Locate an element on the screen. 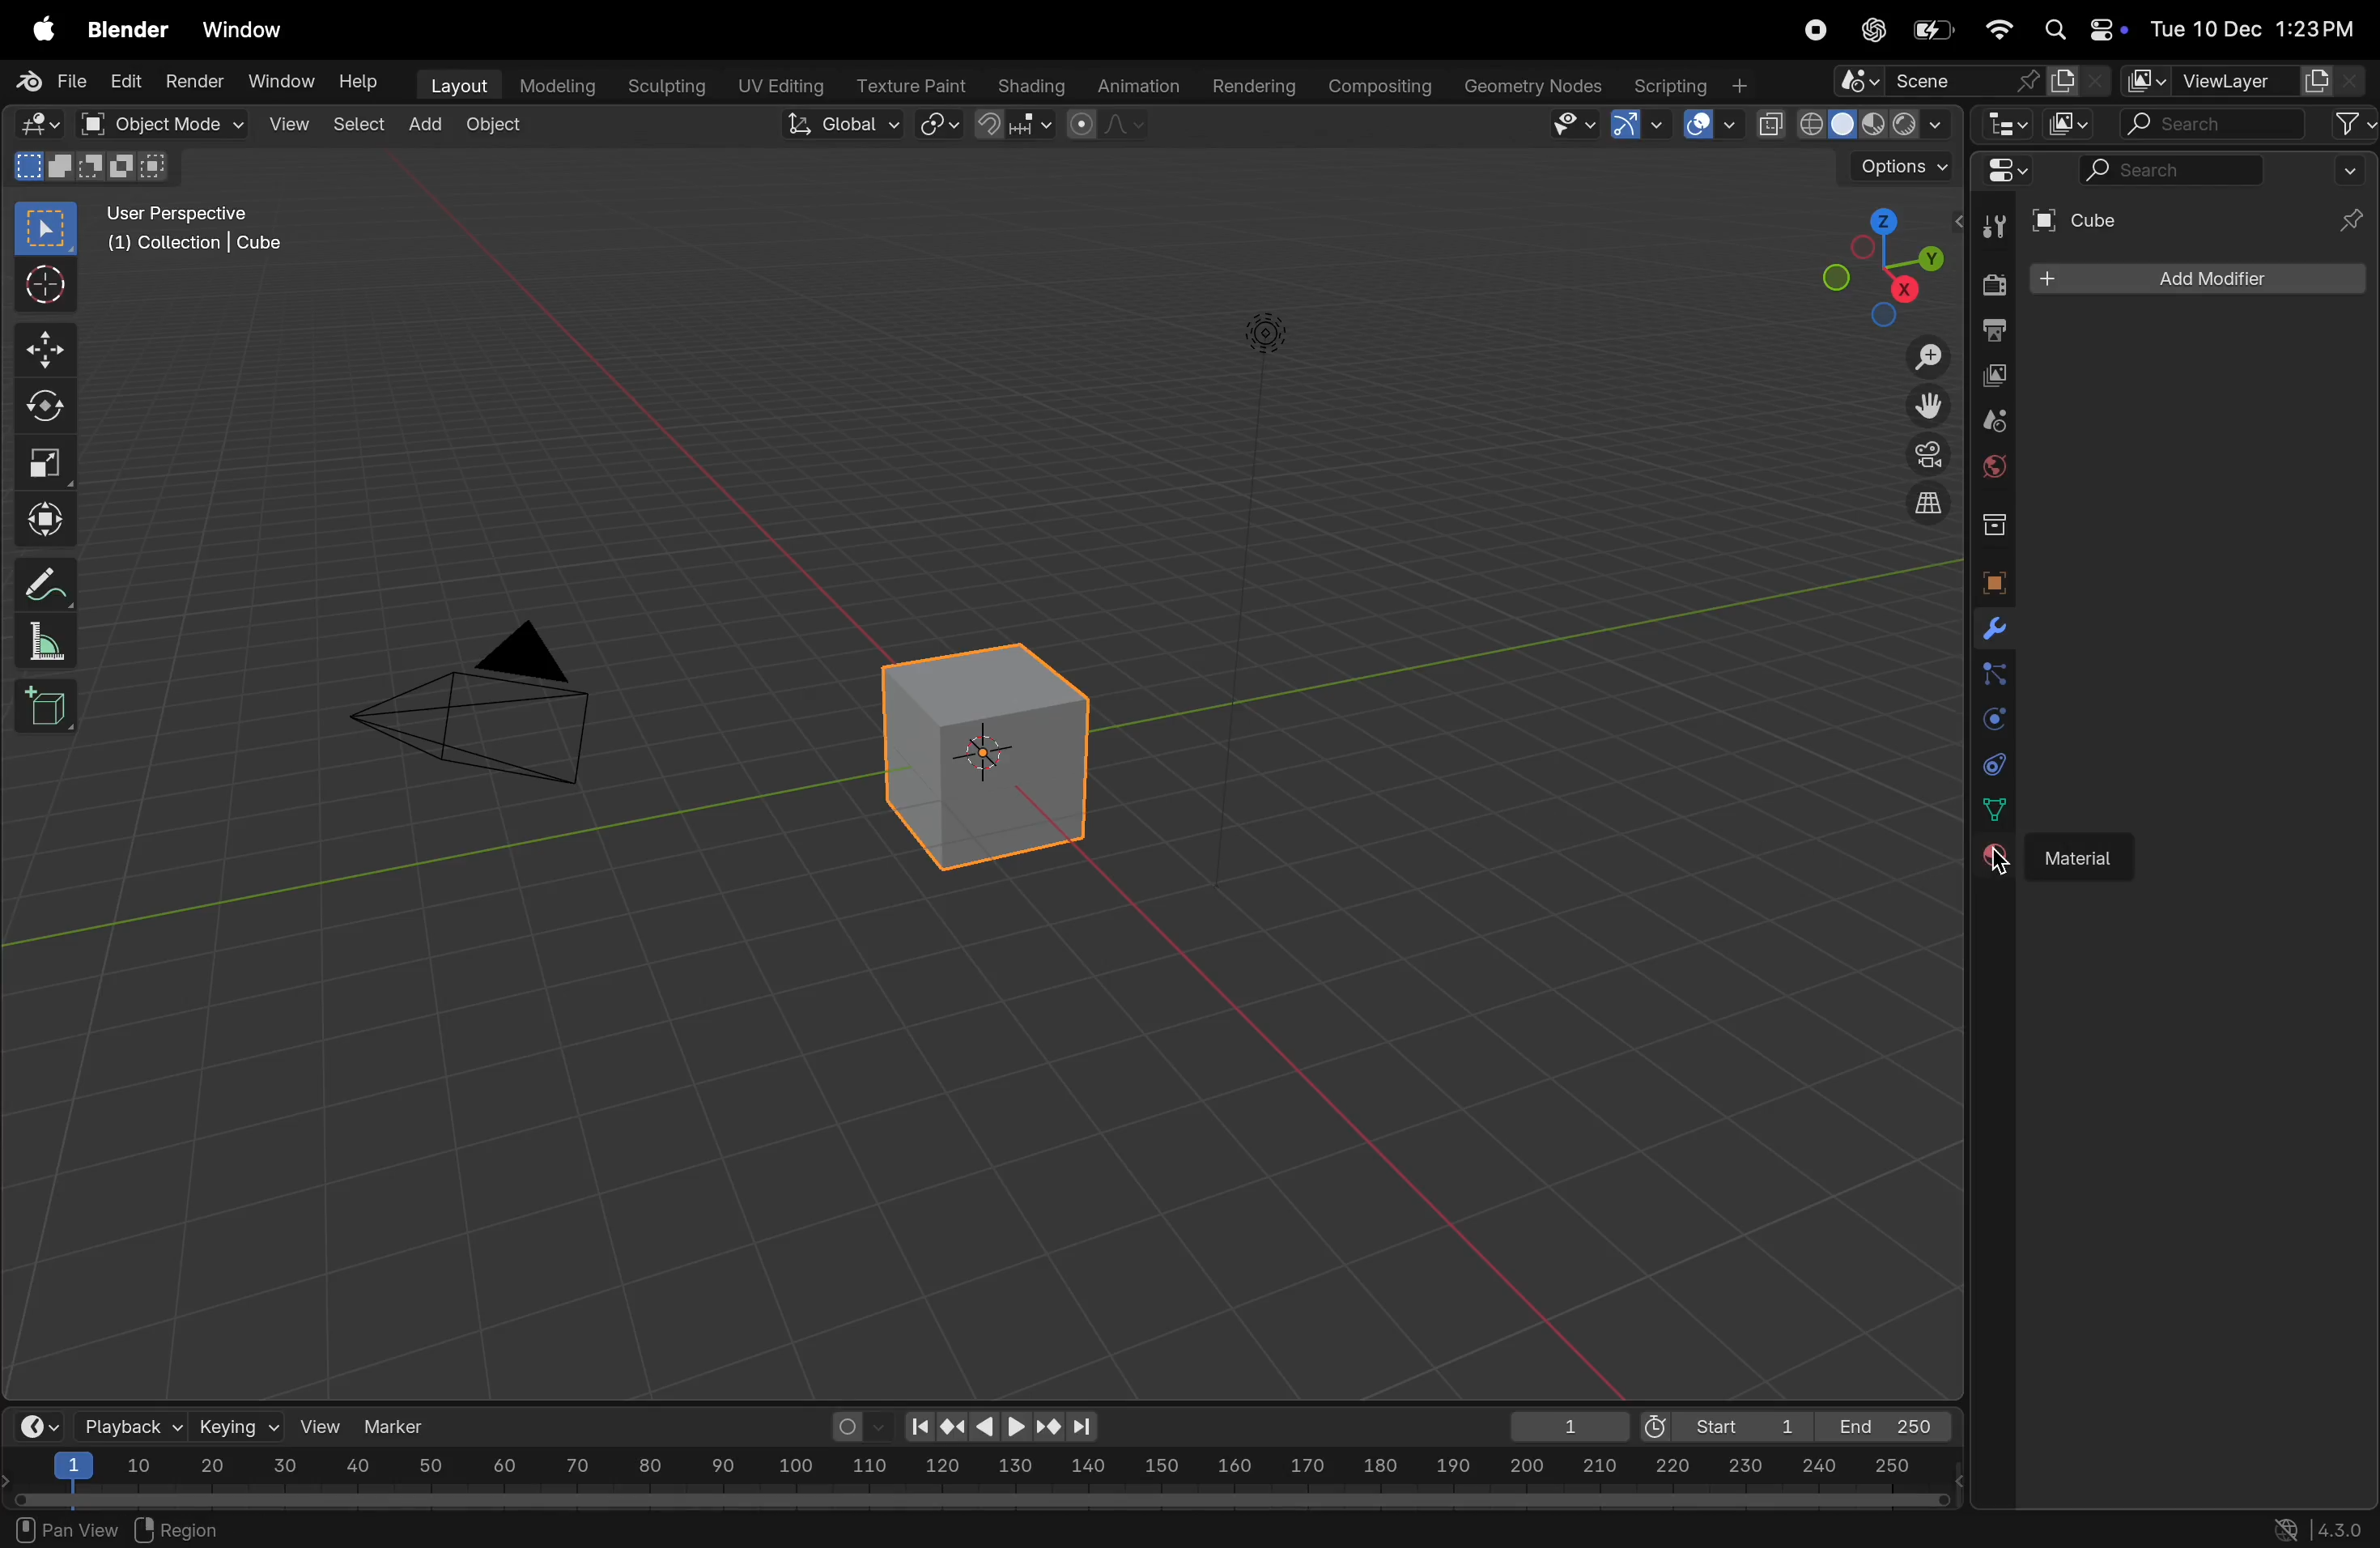  world is located at coordinates (1994, 463).